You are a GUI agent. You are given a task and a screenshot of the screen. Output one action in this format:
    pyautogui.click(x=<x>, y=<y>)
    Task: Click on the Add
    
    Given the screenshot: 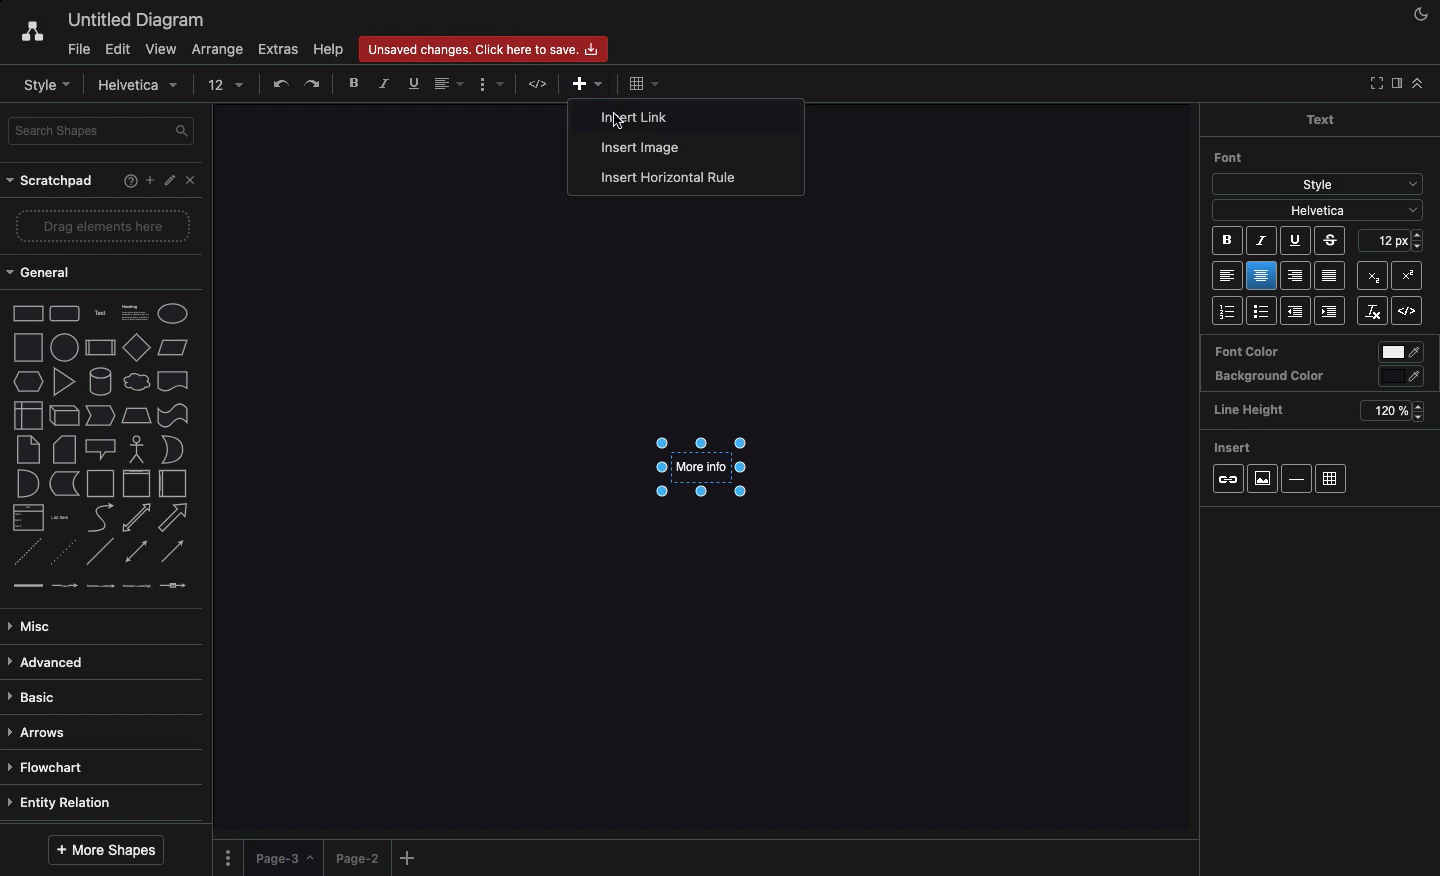 What is the action you would take?
    pyautogui.click(x=149, y=179)
    